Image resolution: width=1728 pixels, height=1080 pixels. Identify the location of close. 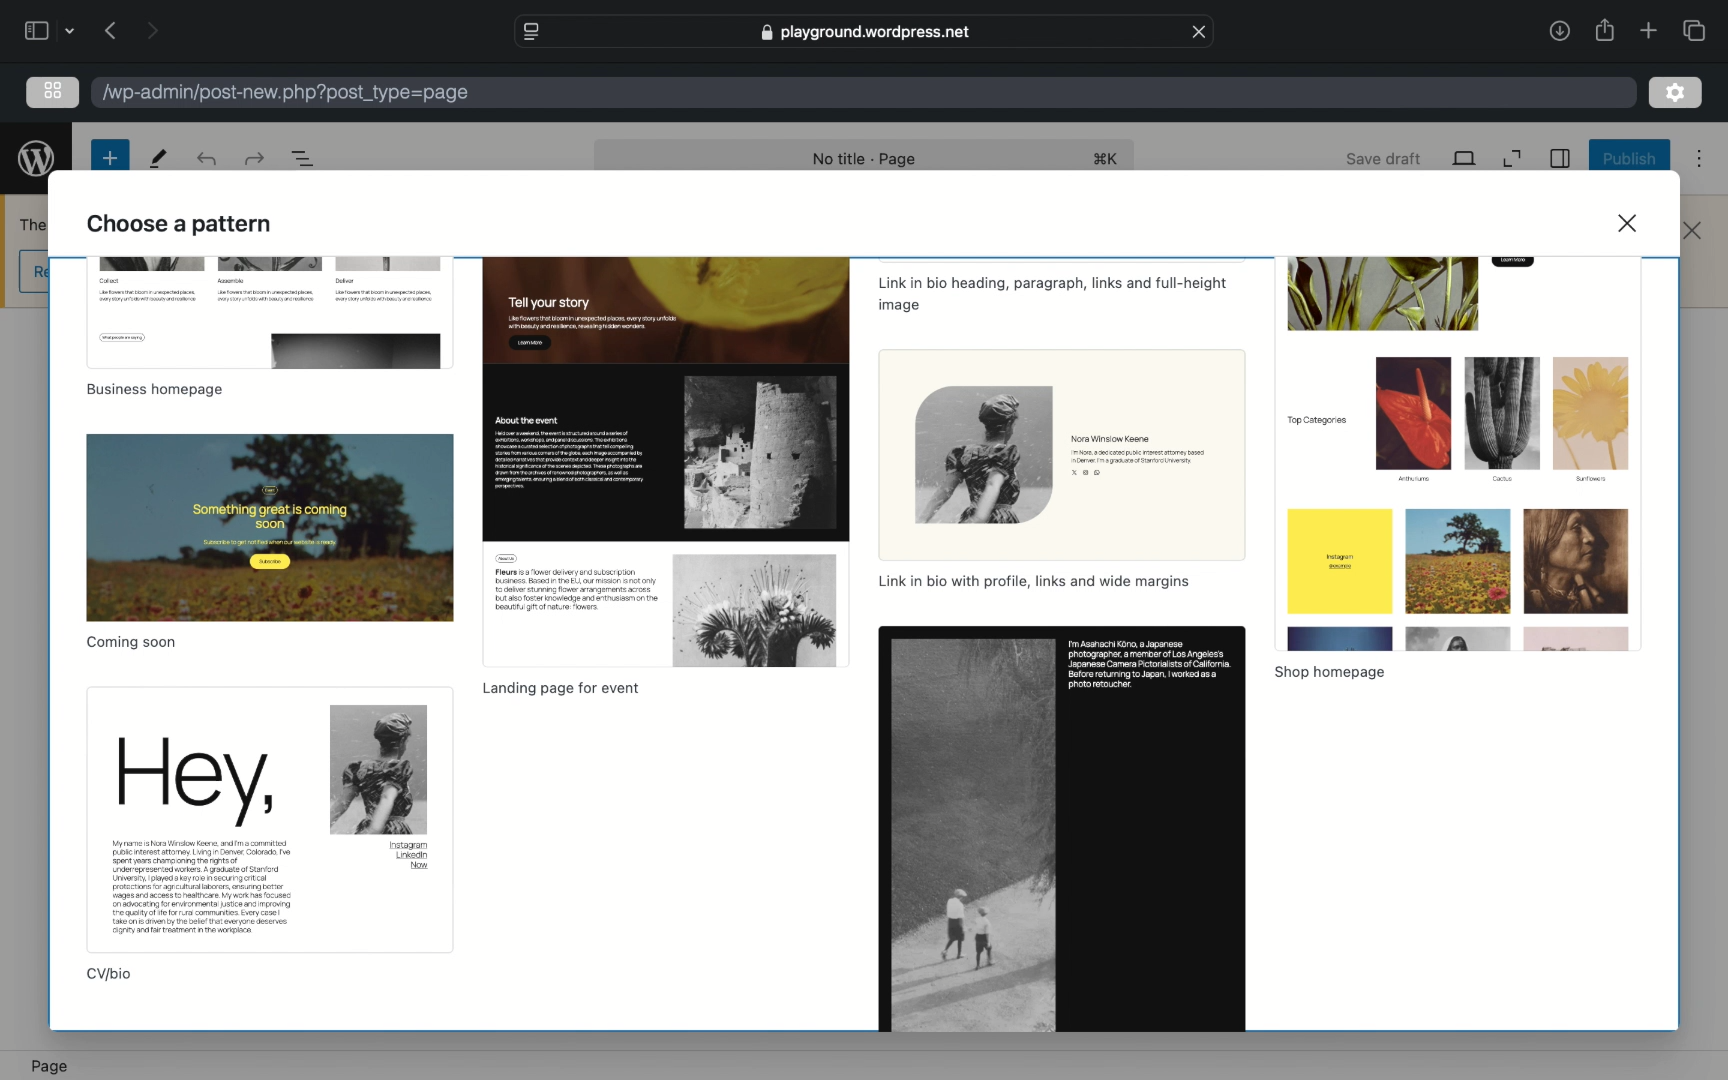
(1693, 232).